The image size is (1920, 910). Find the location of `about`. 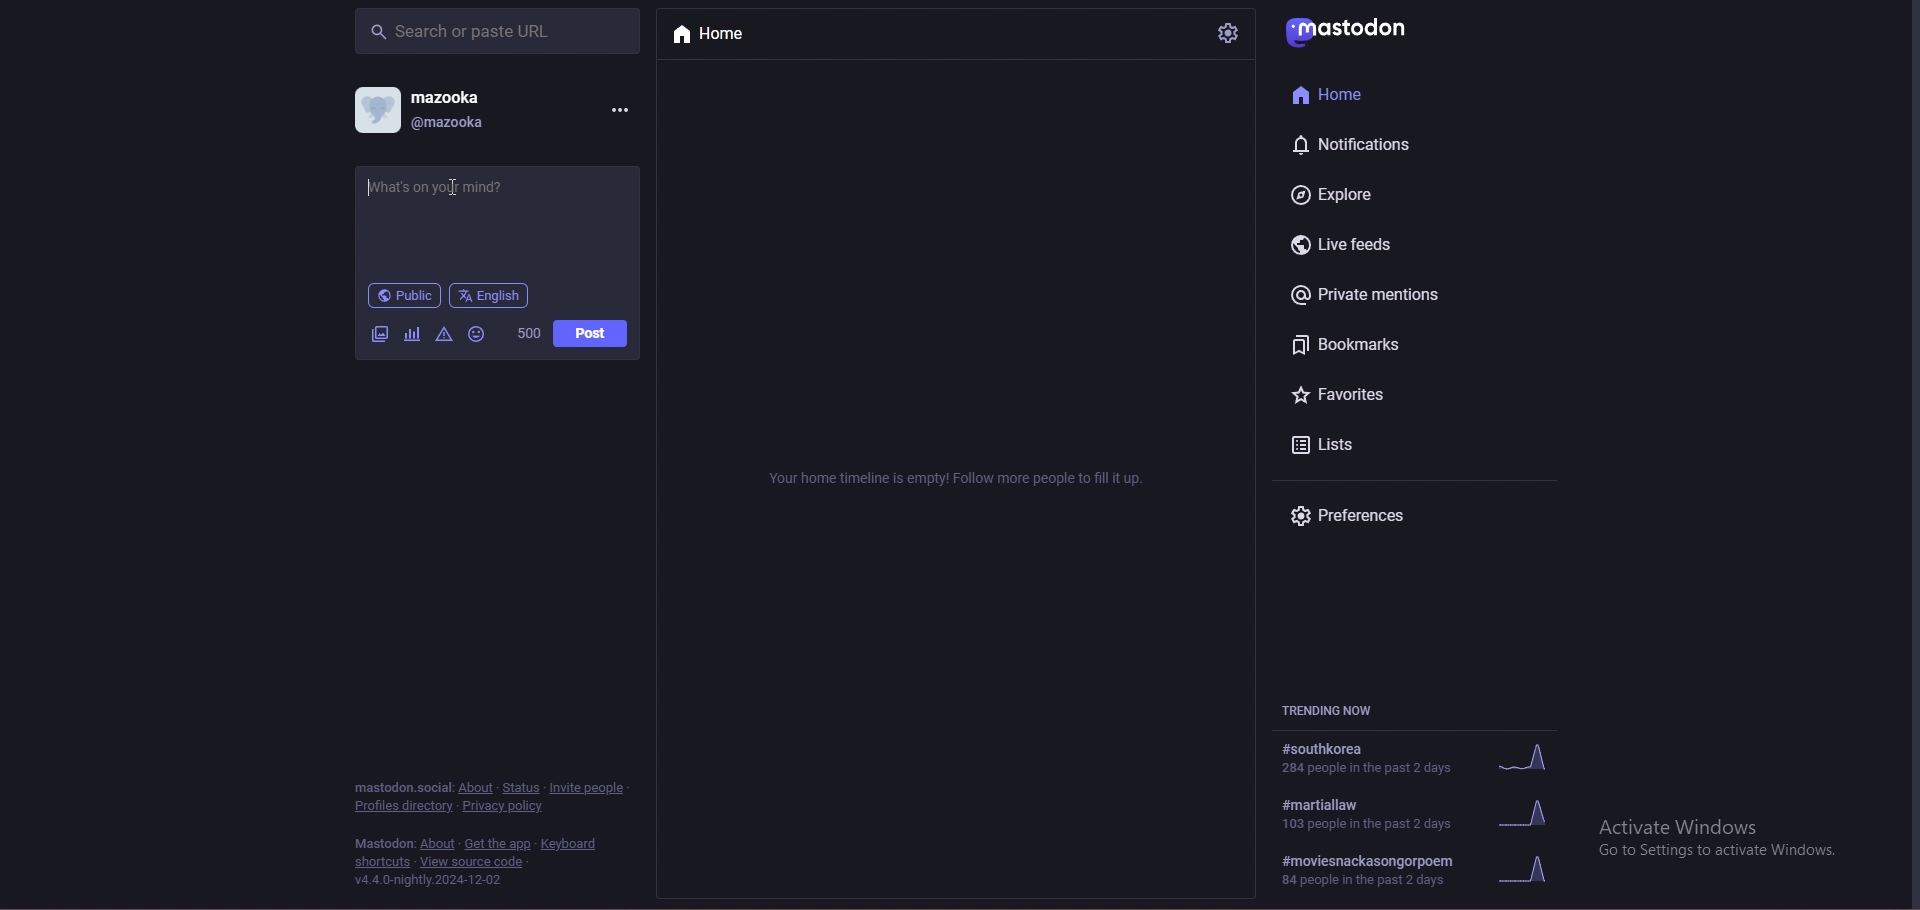

about is located at coordinates (437, 843).